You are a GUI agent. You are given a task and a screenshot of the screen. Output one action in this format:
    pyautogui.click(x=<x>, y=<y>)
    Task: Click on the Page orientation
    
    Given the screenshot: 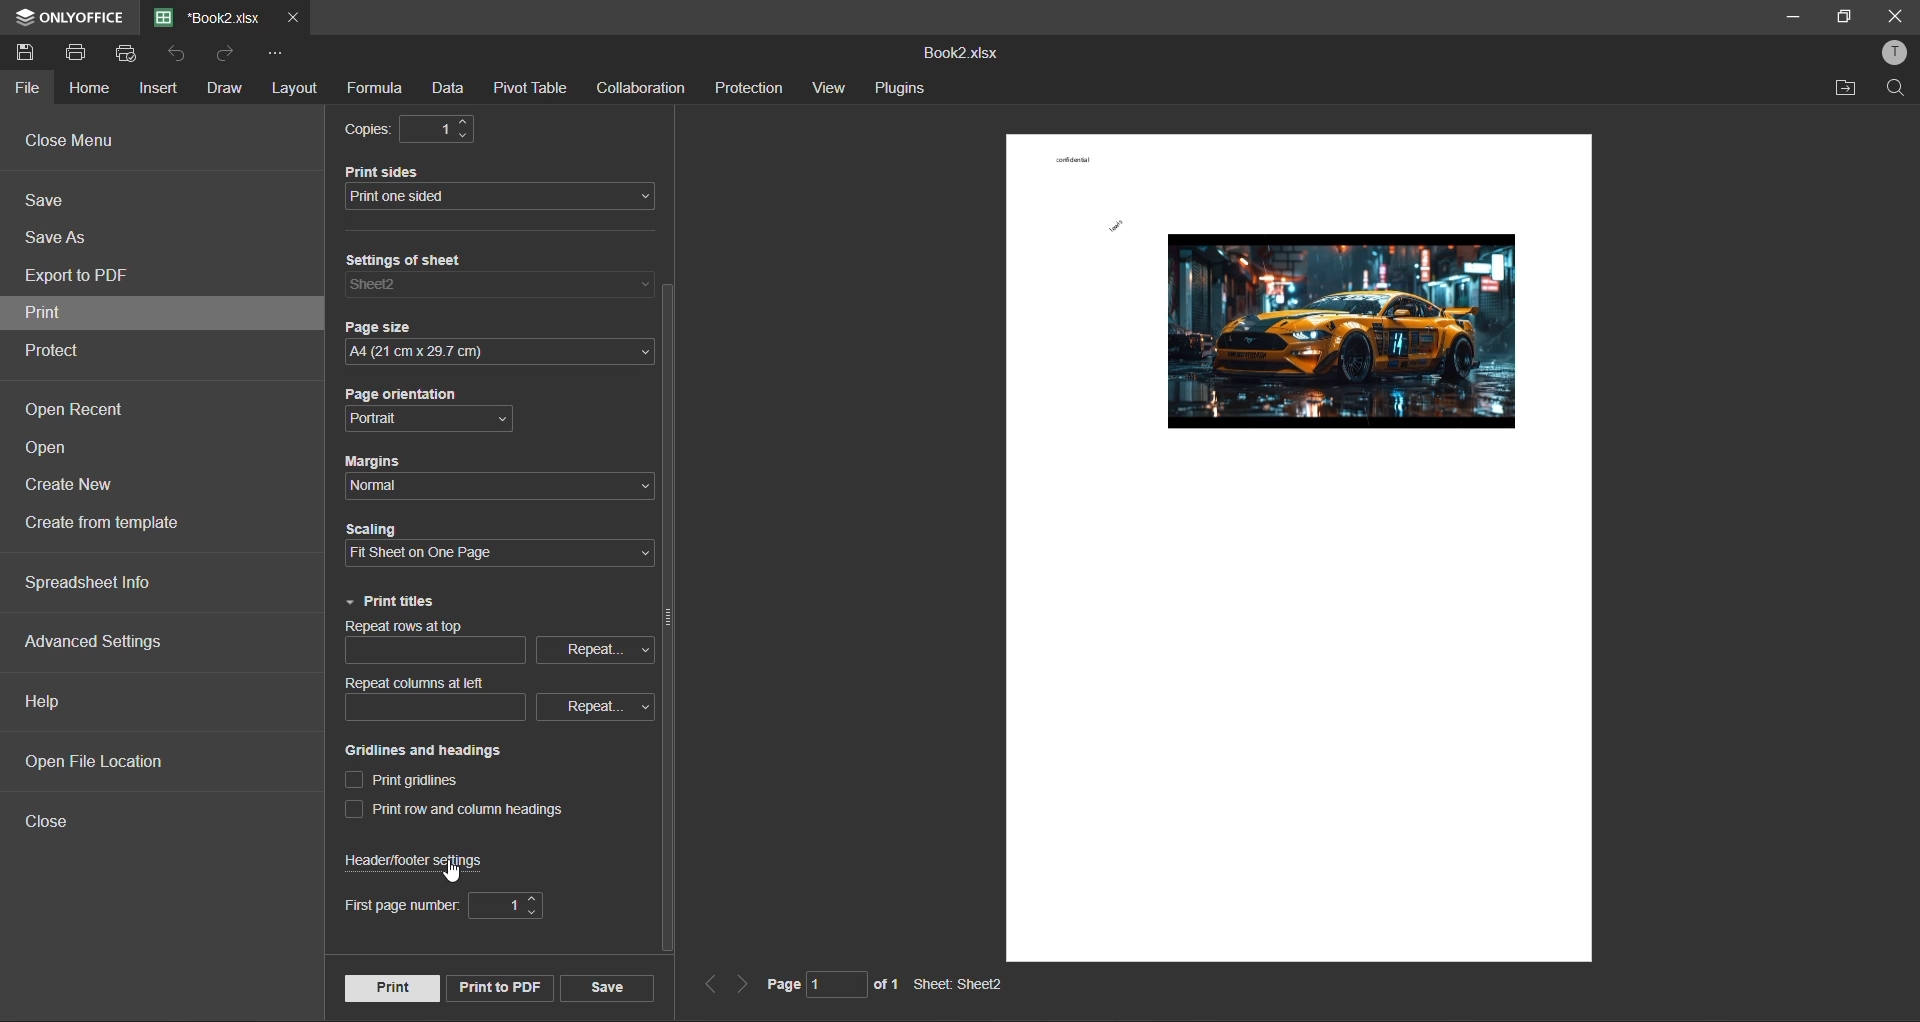 What is the action you would take?
    pyautogui.click(x=399, y=394)
    